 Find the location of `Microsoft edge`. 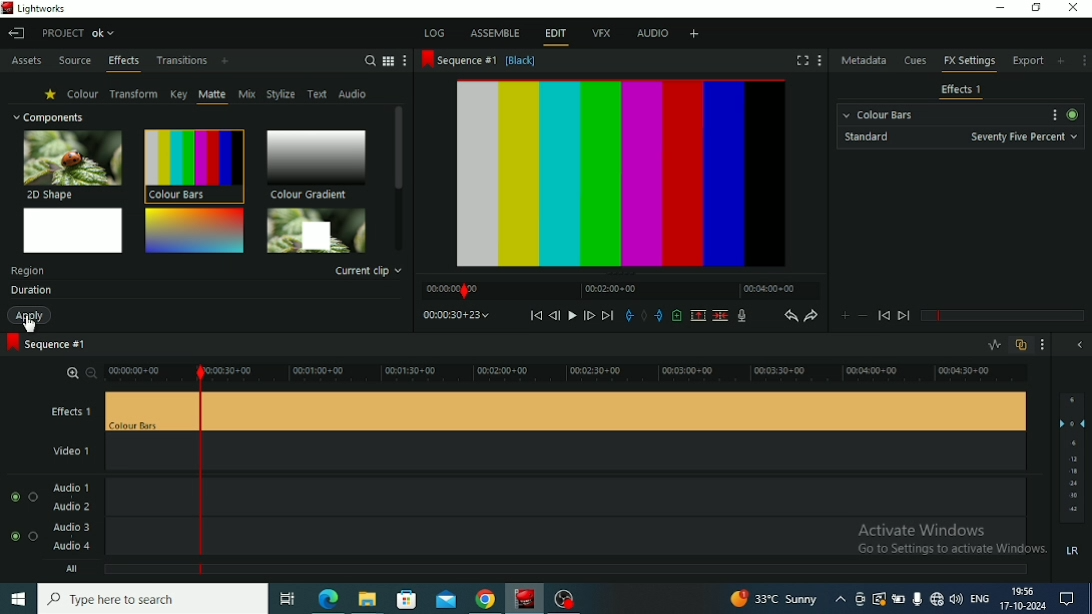

Microsoft edge is located at coordinates (328, 598).